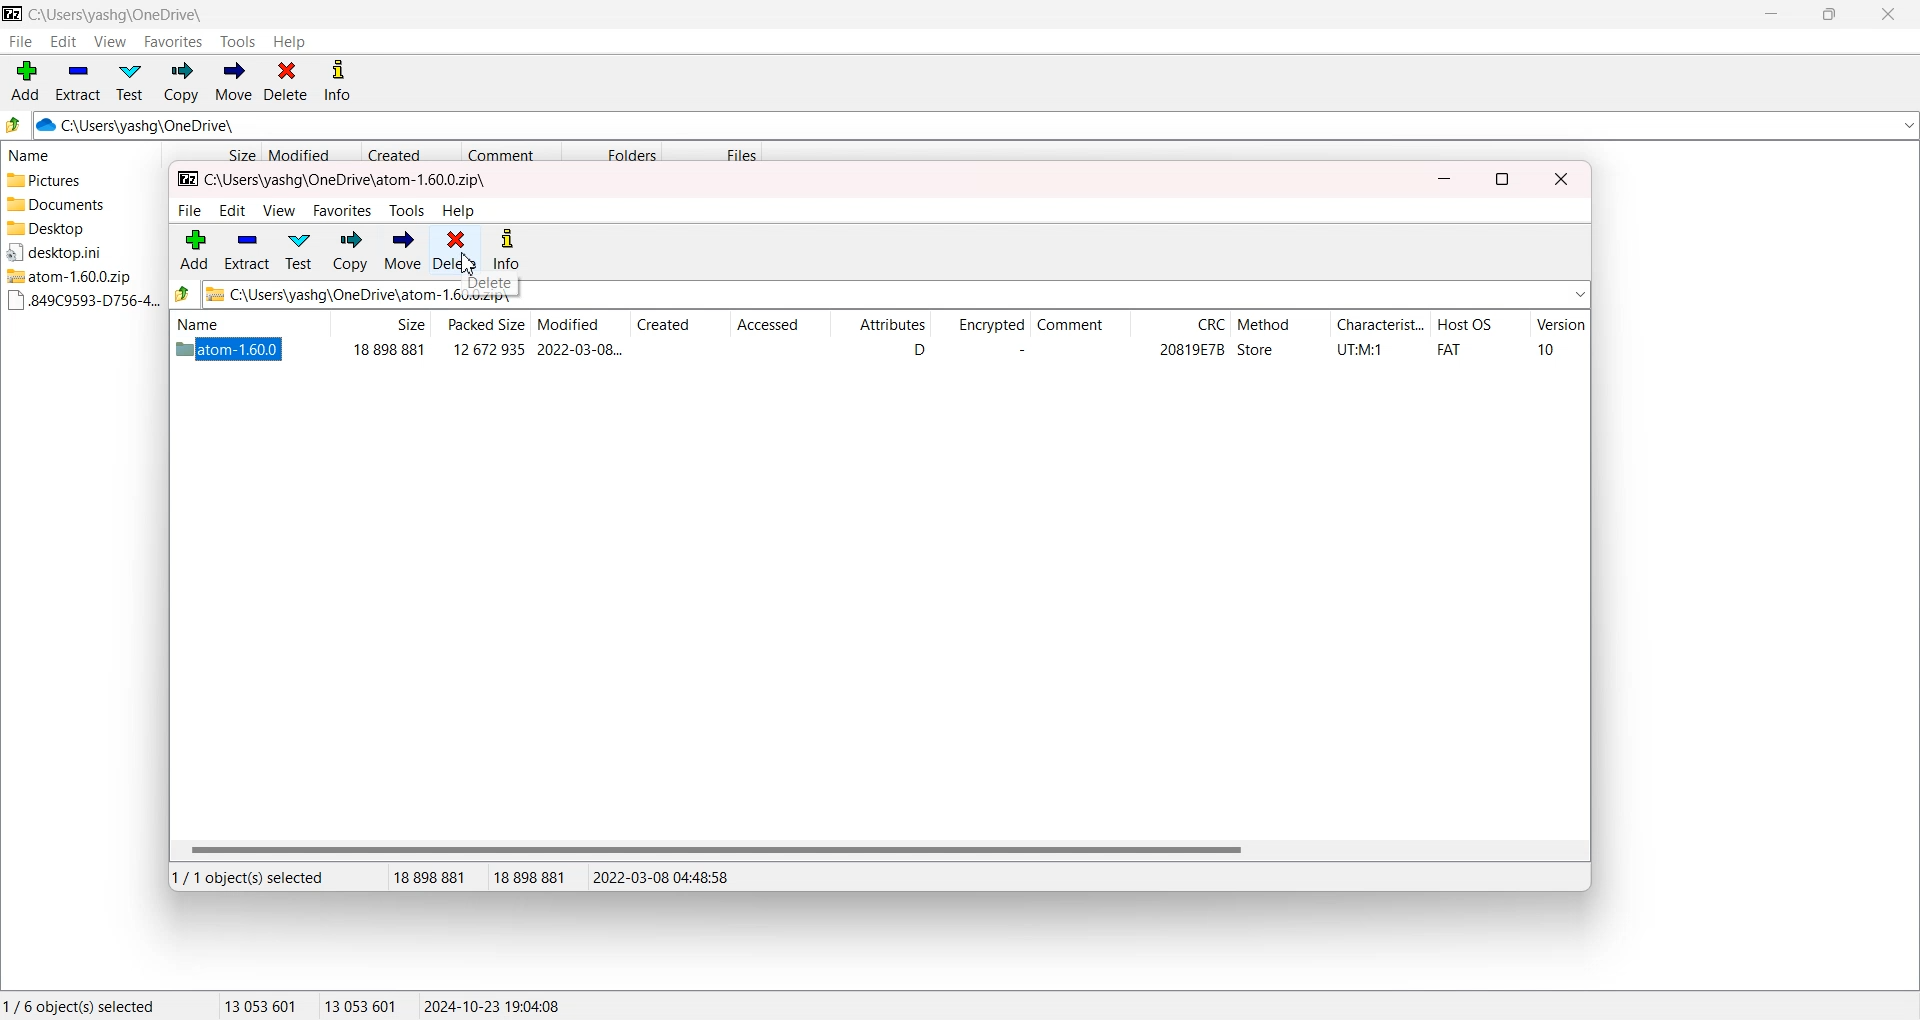  I want to click on 18 898 881, so click(537, 878).